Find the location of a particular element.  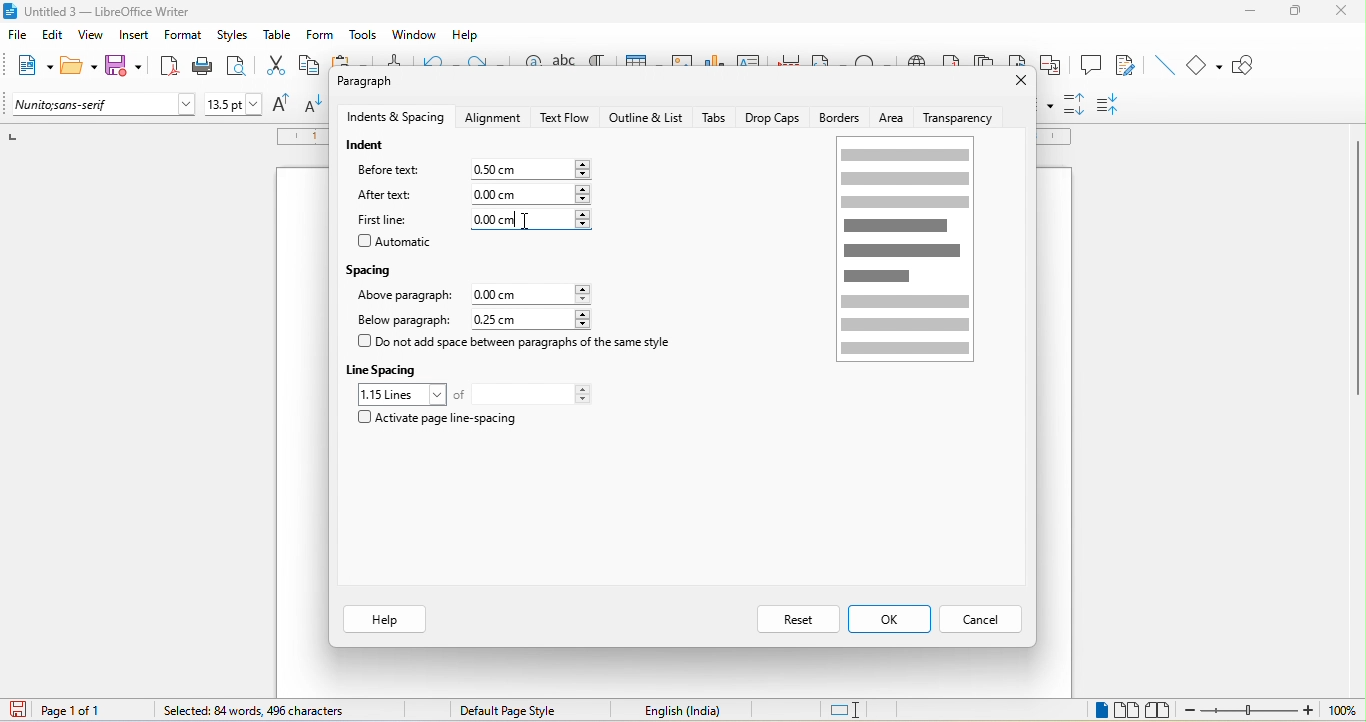

transparency is located at coordinates (960, 119).